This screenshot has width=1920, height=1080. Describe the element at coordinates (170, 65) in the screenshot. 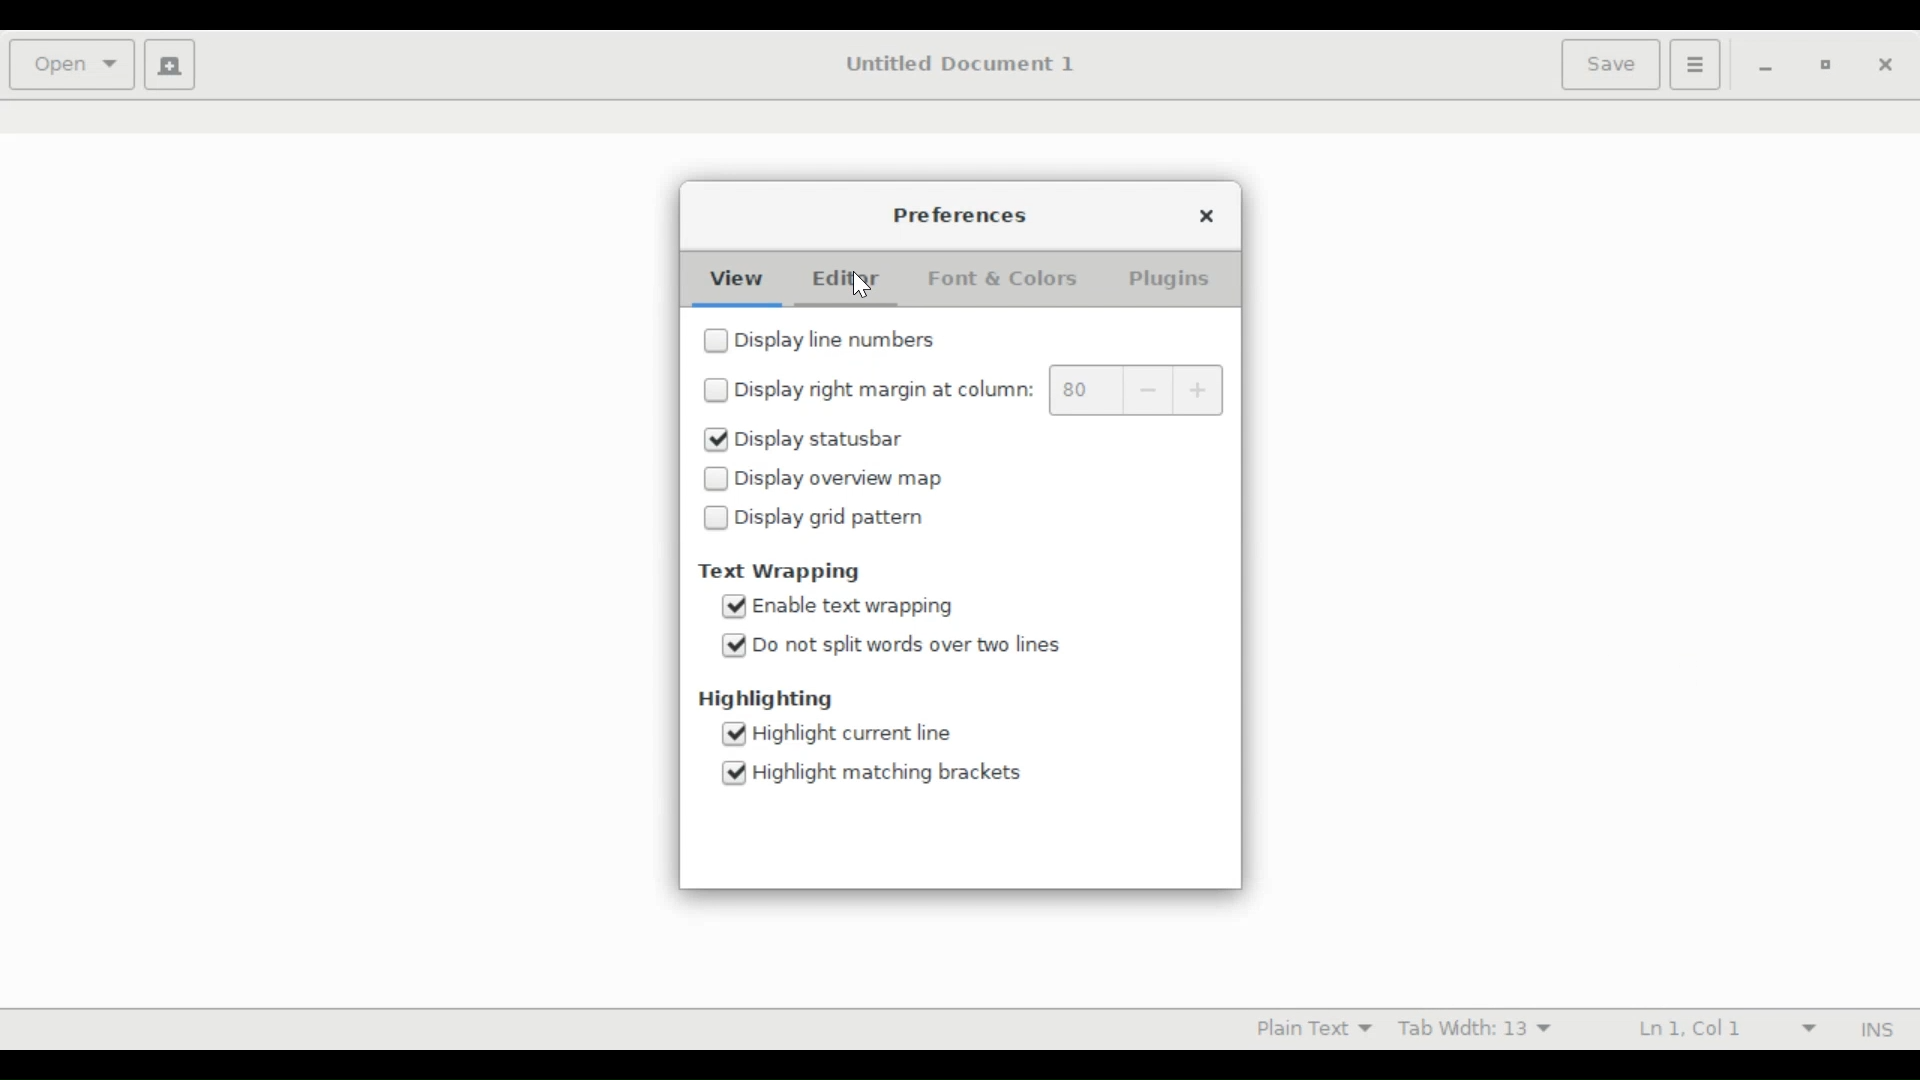

I see `Create new document` at that location.